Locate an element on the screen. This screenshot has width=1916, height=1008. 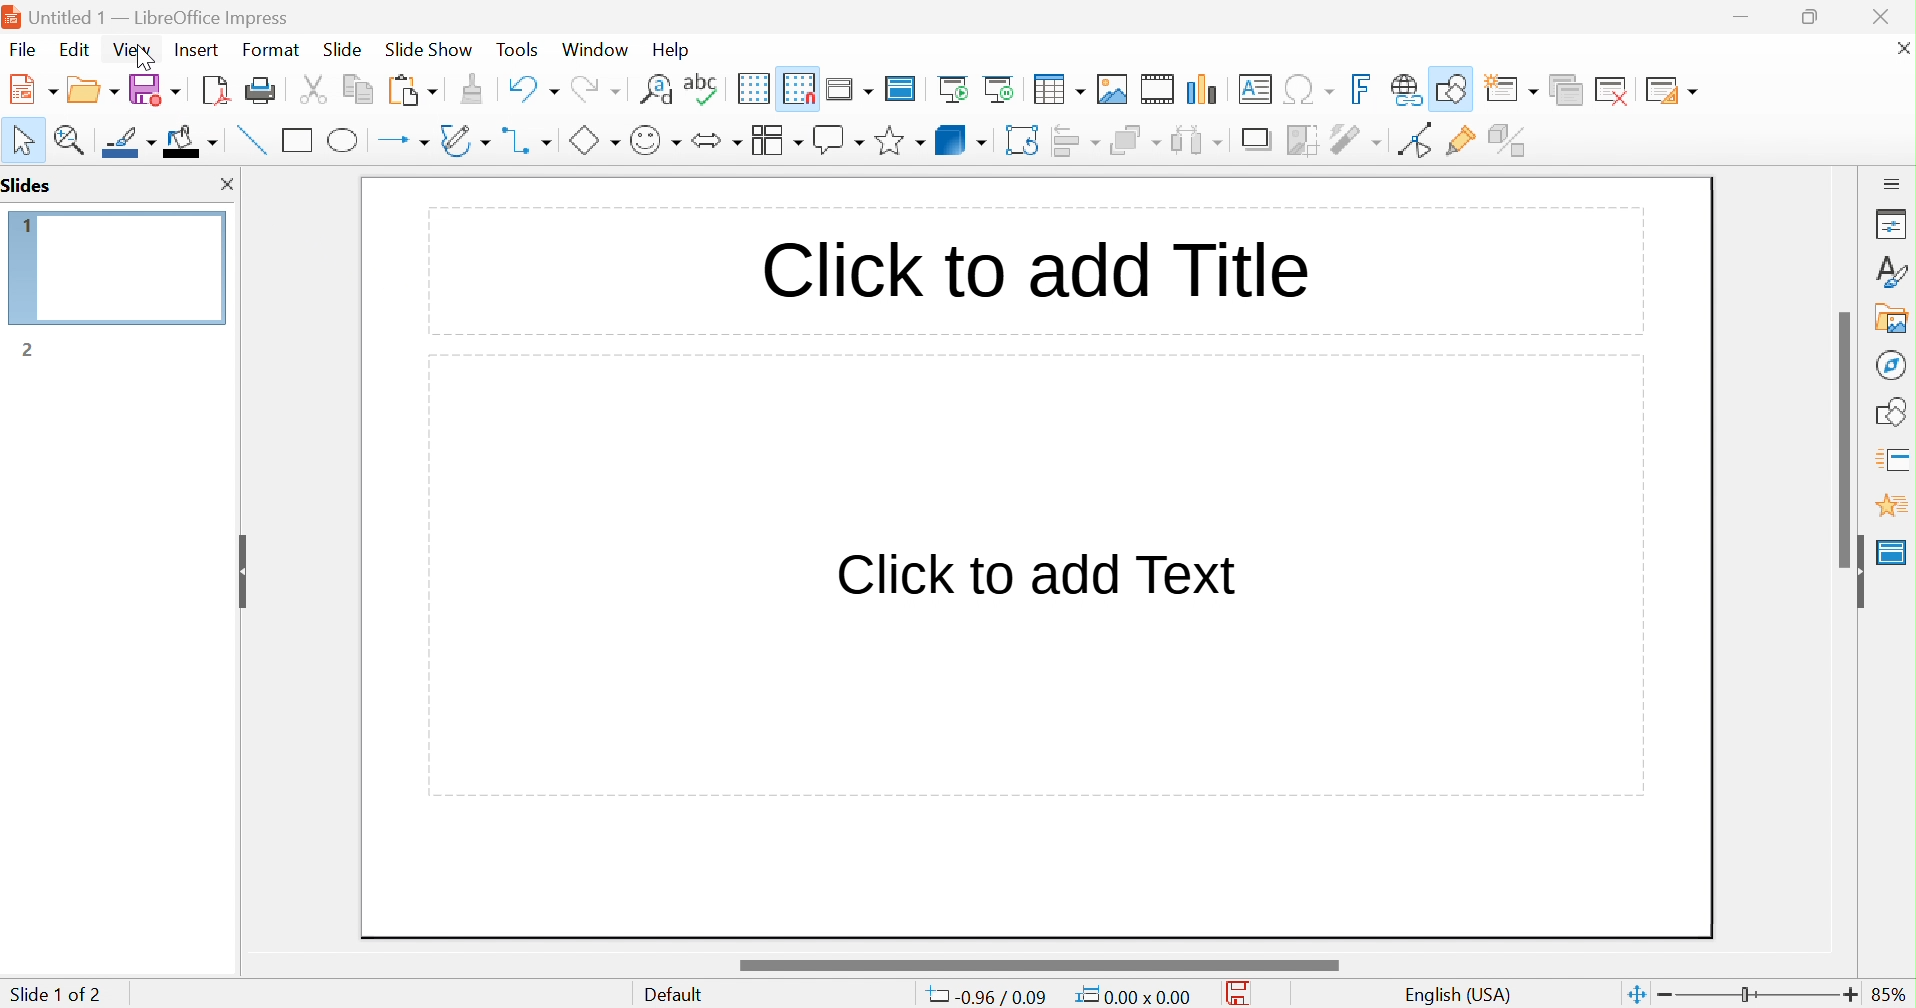
align objects is located at coordinates (1078, 140).